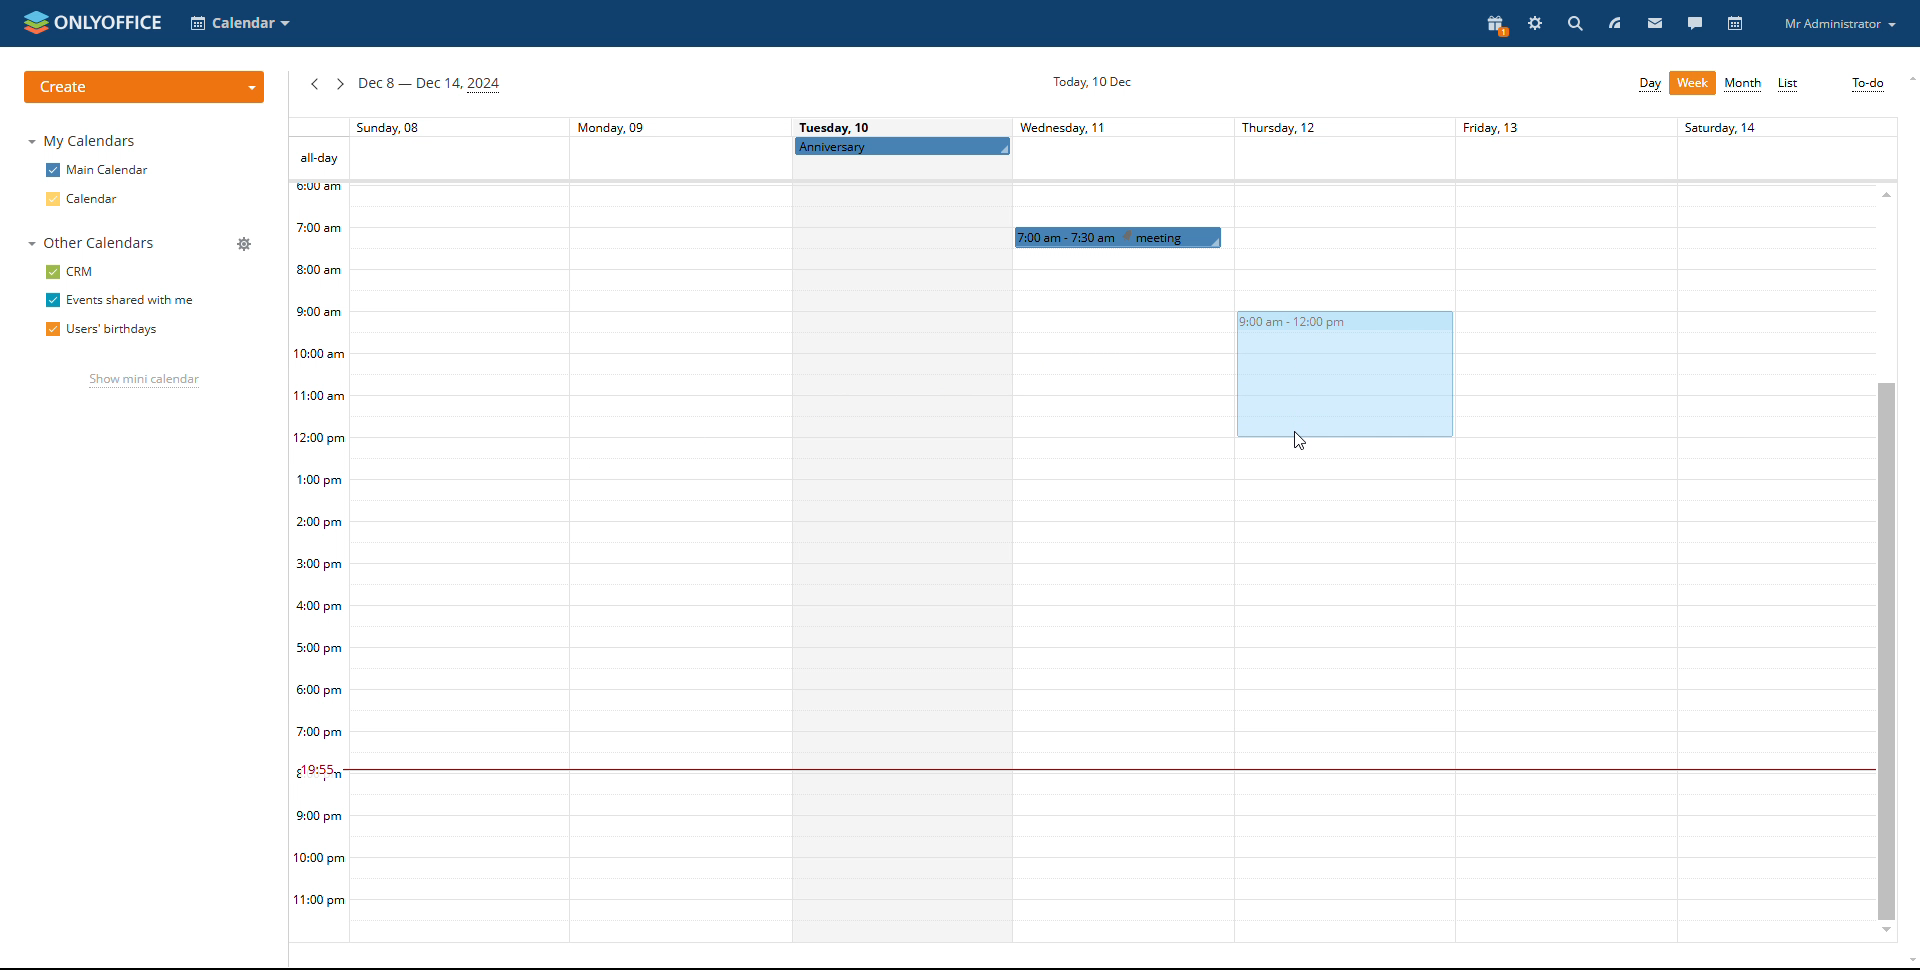  What do you see at coordinates (1078, 127) in the screenshot?
I see `Wednesday, 11` at bounding box center [1078, 127].